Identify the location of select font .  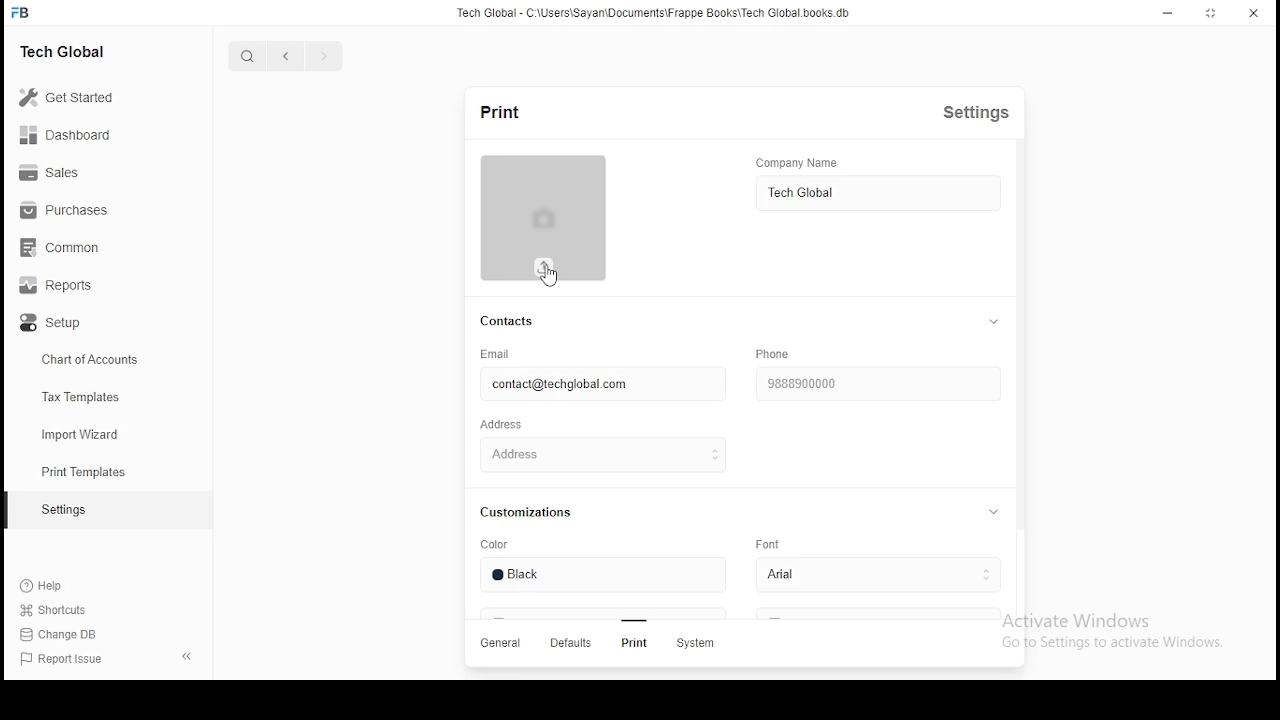
(872, 576).